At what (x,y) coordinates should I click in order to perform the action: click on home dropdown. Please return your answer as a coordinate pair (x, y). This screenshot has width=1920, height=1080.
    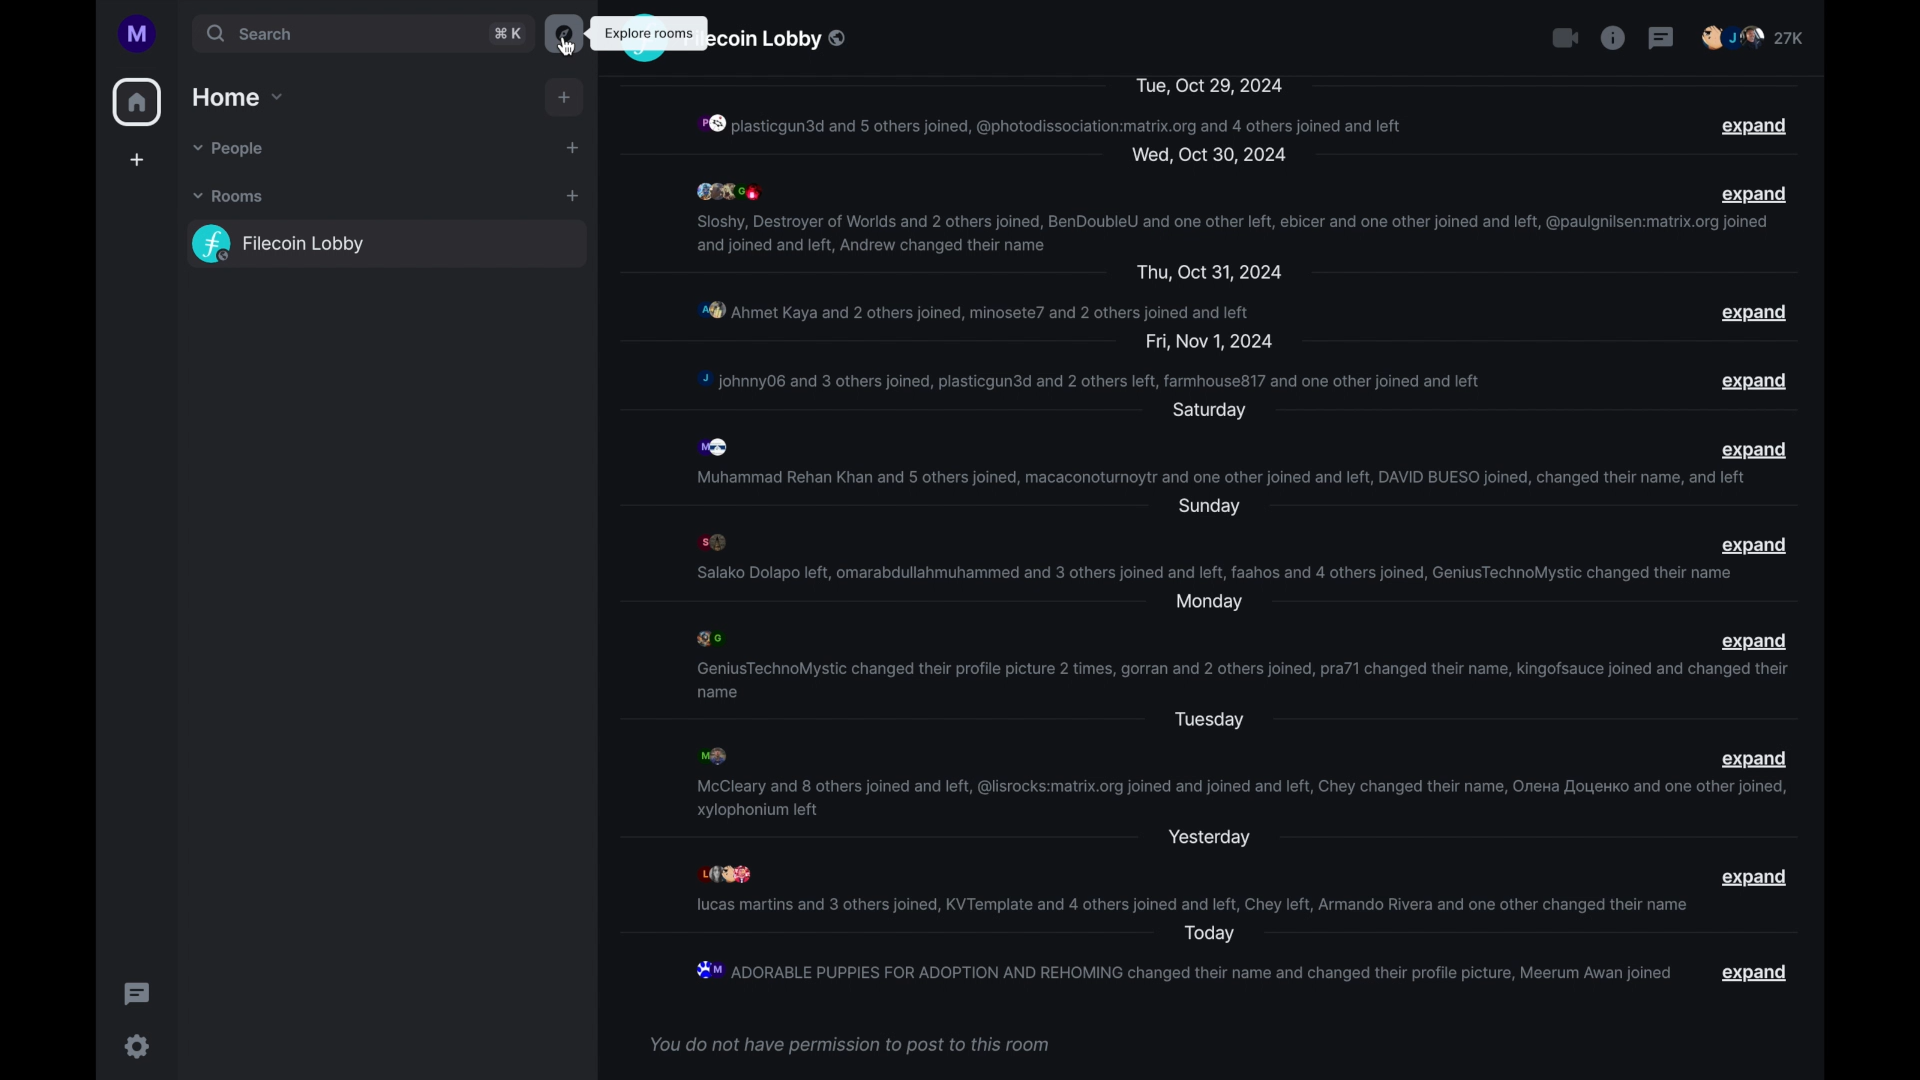
    Looking at the image, I should click on (239, 98).